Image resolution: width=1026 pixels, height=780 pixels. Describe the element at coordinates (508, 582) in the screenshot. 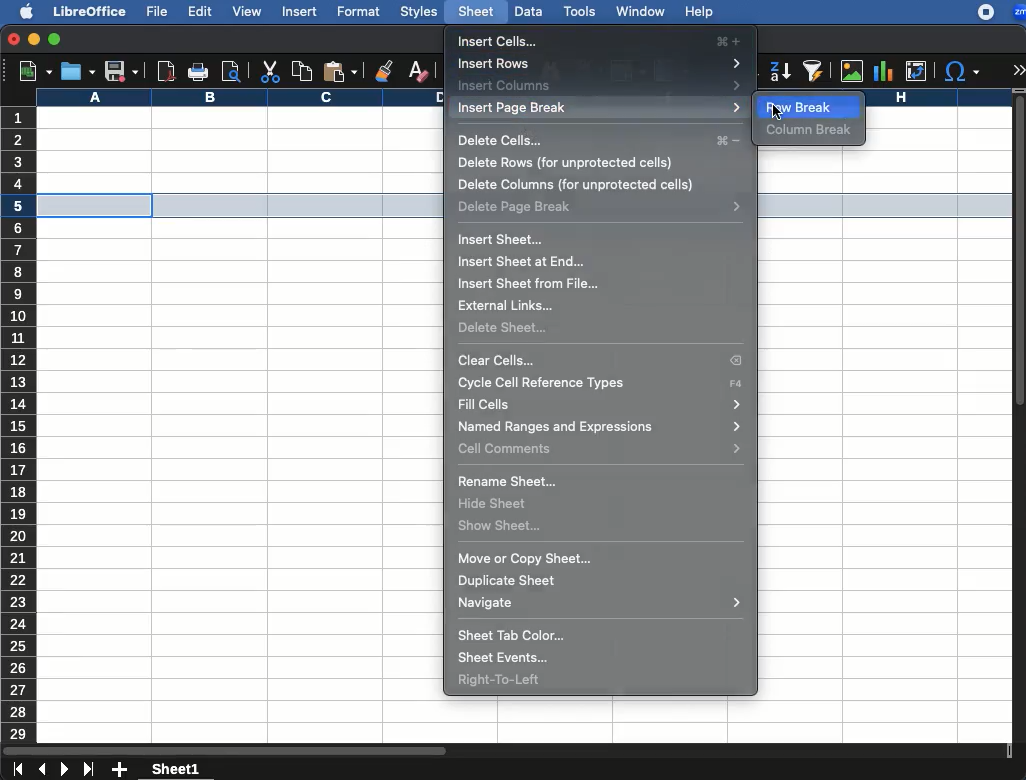

I see `duplicate sheet` at that location.